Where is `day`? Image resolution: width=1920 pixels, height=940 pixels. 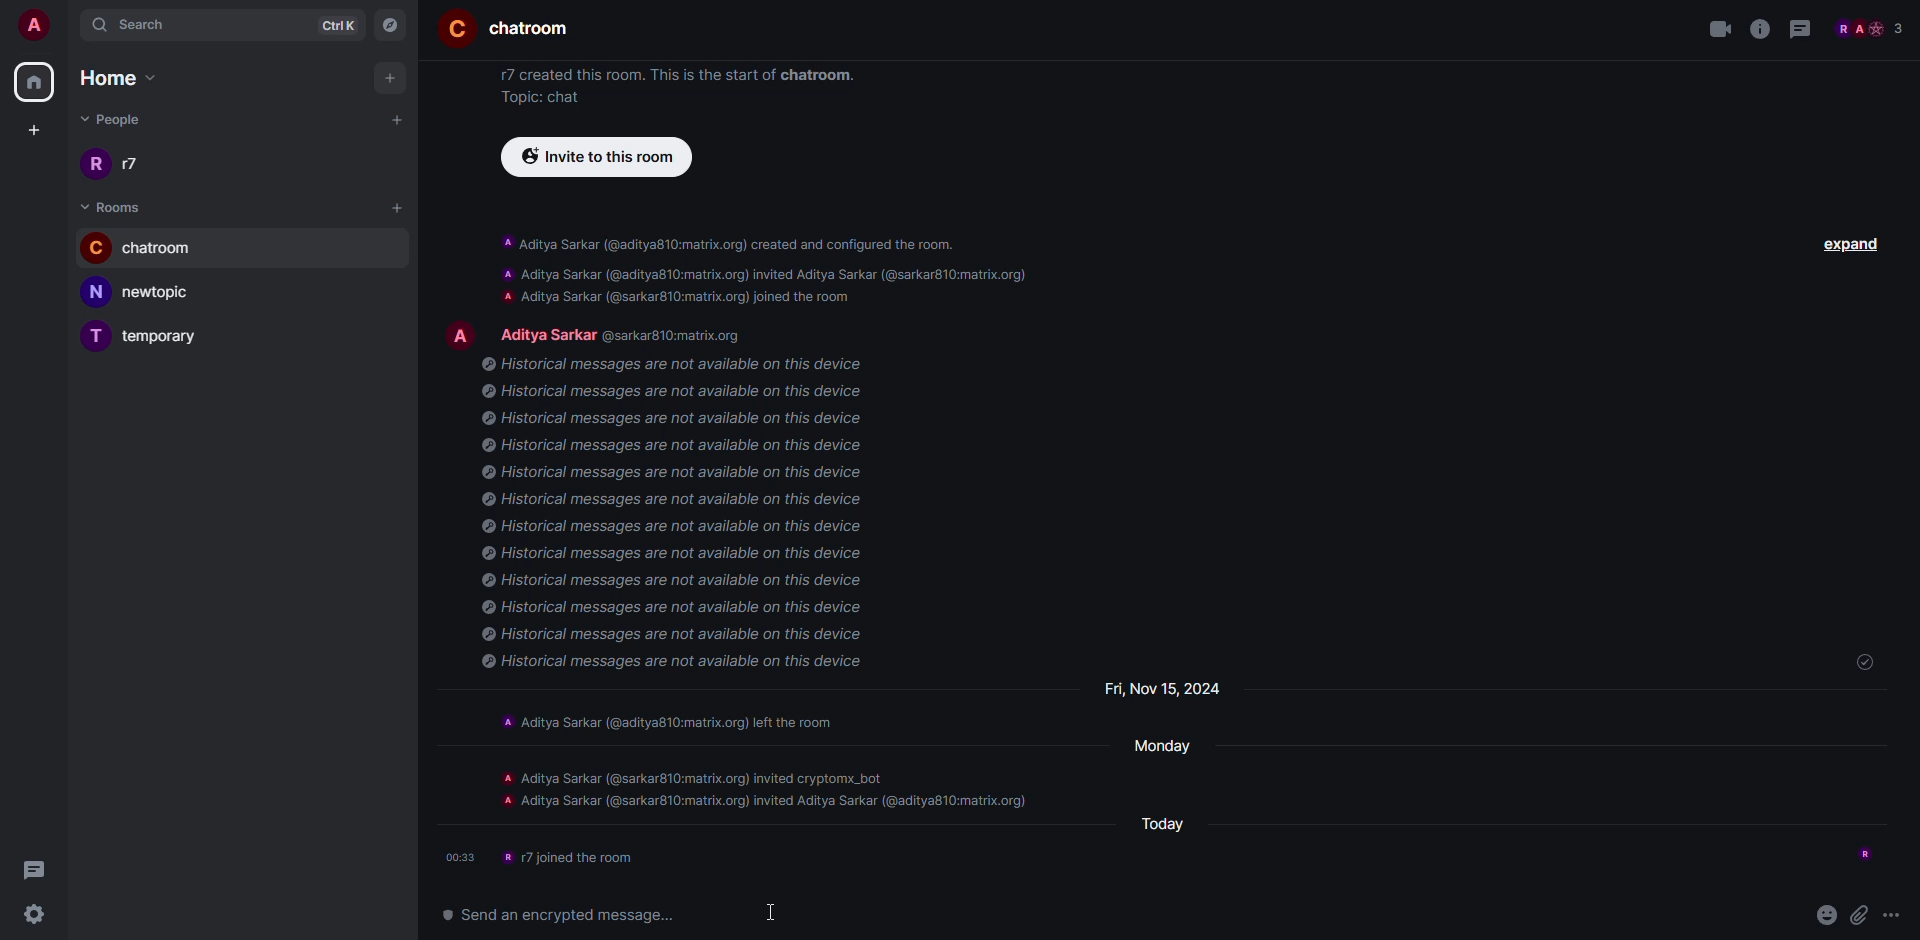
day is located at coordinates (1161, 744).